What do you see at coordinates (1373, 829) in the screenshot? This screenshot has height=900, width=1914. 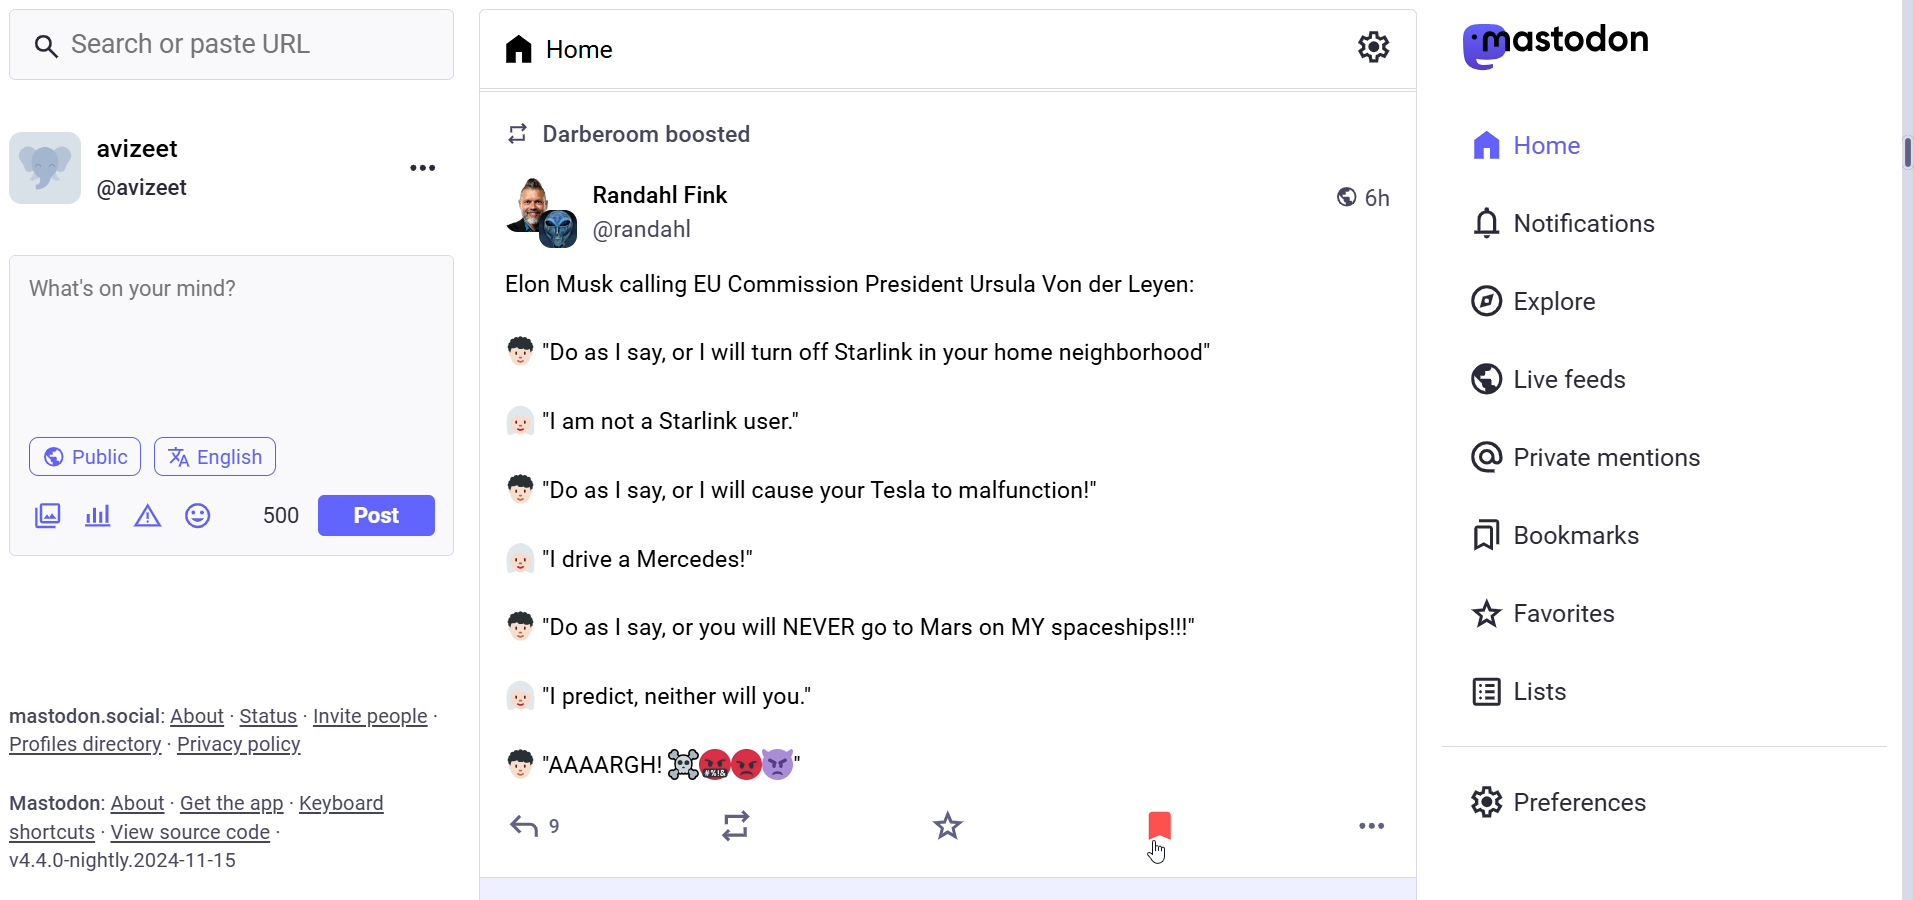 I see `More` at bounding box center [1373, 829].